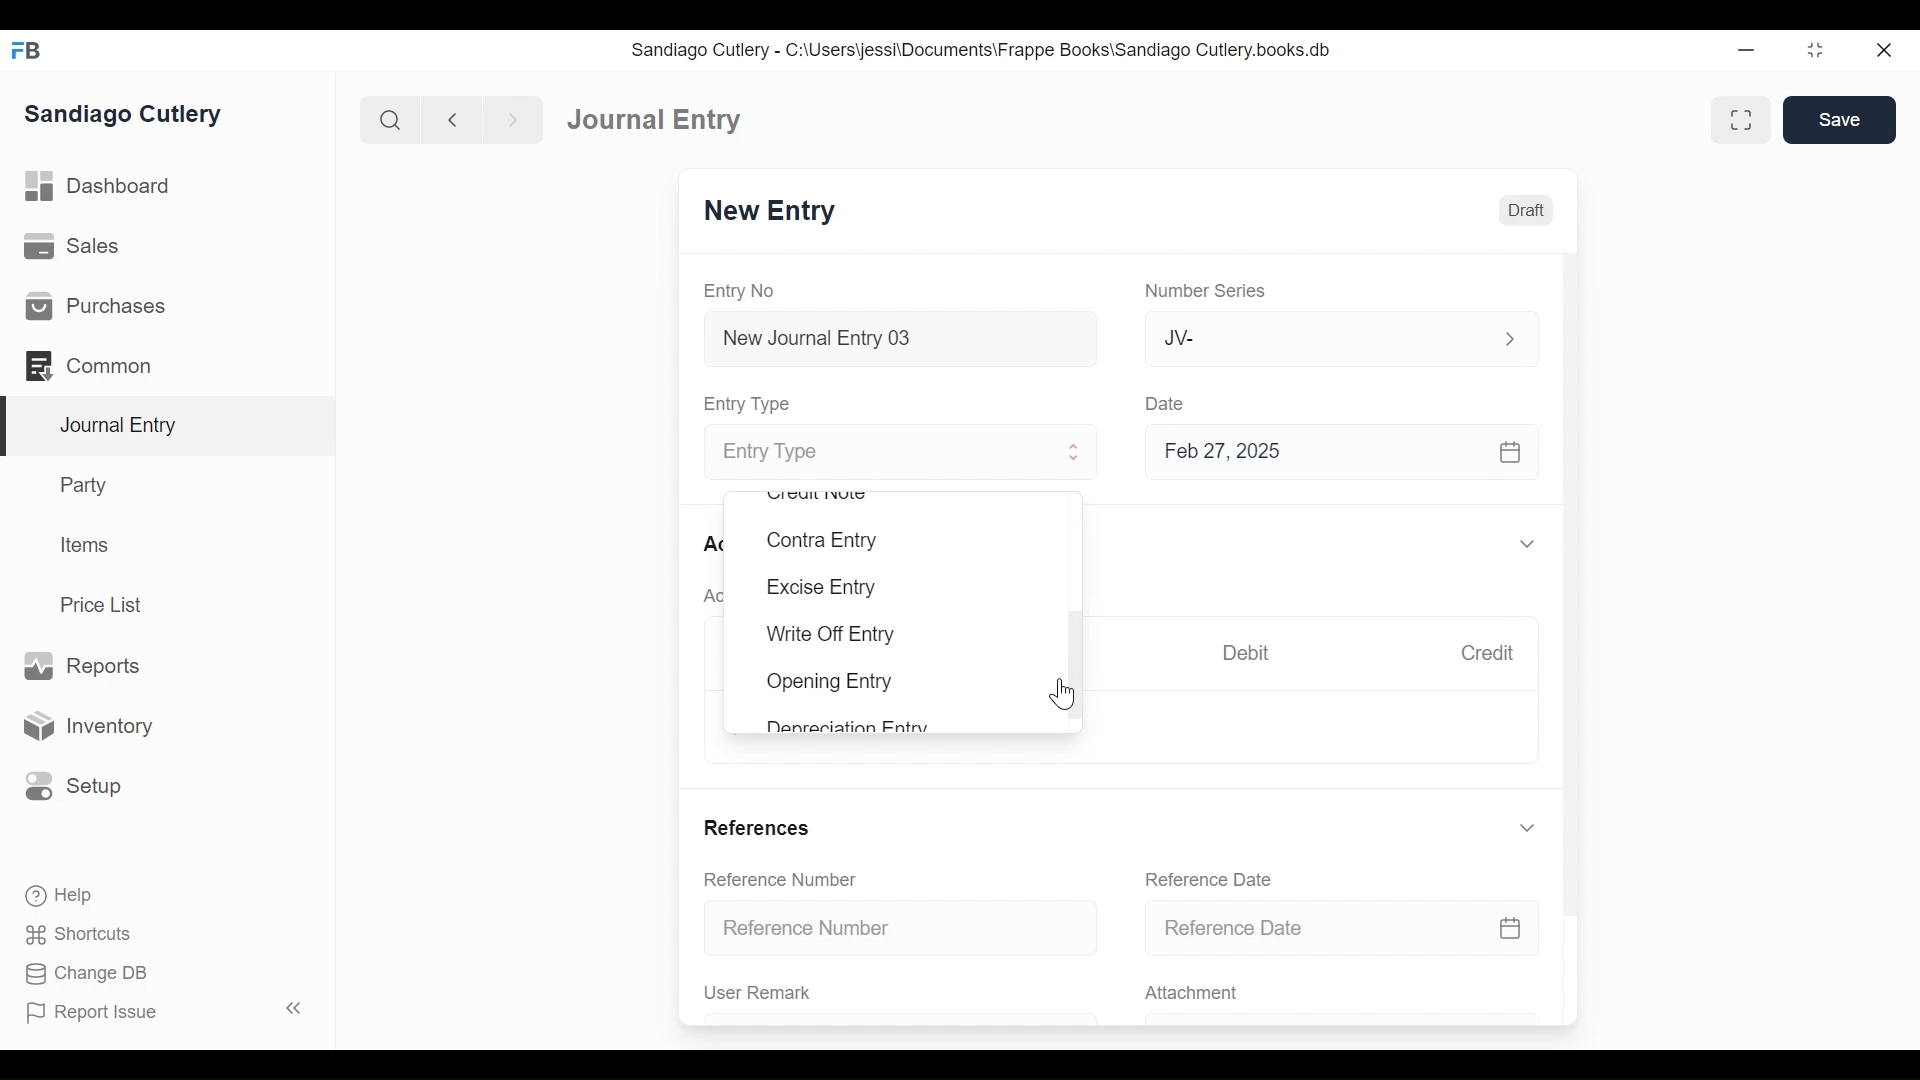 This screenshot has width=1920, height=1080. What do you see at coordinates (895, 339) in the screenshot?
I see `New Journal Entry 03` at bounding box center [895, 339].